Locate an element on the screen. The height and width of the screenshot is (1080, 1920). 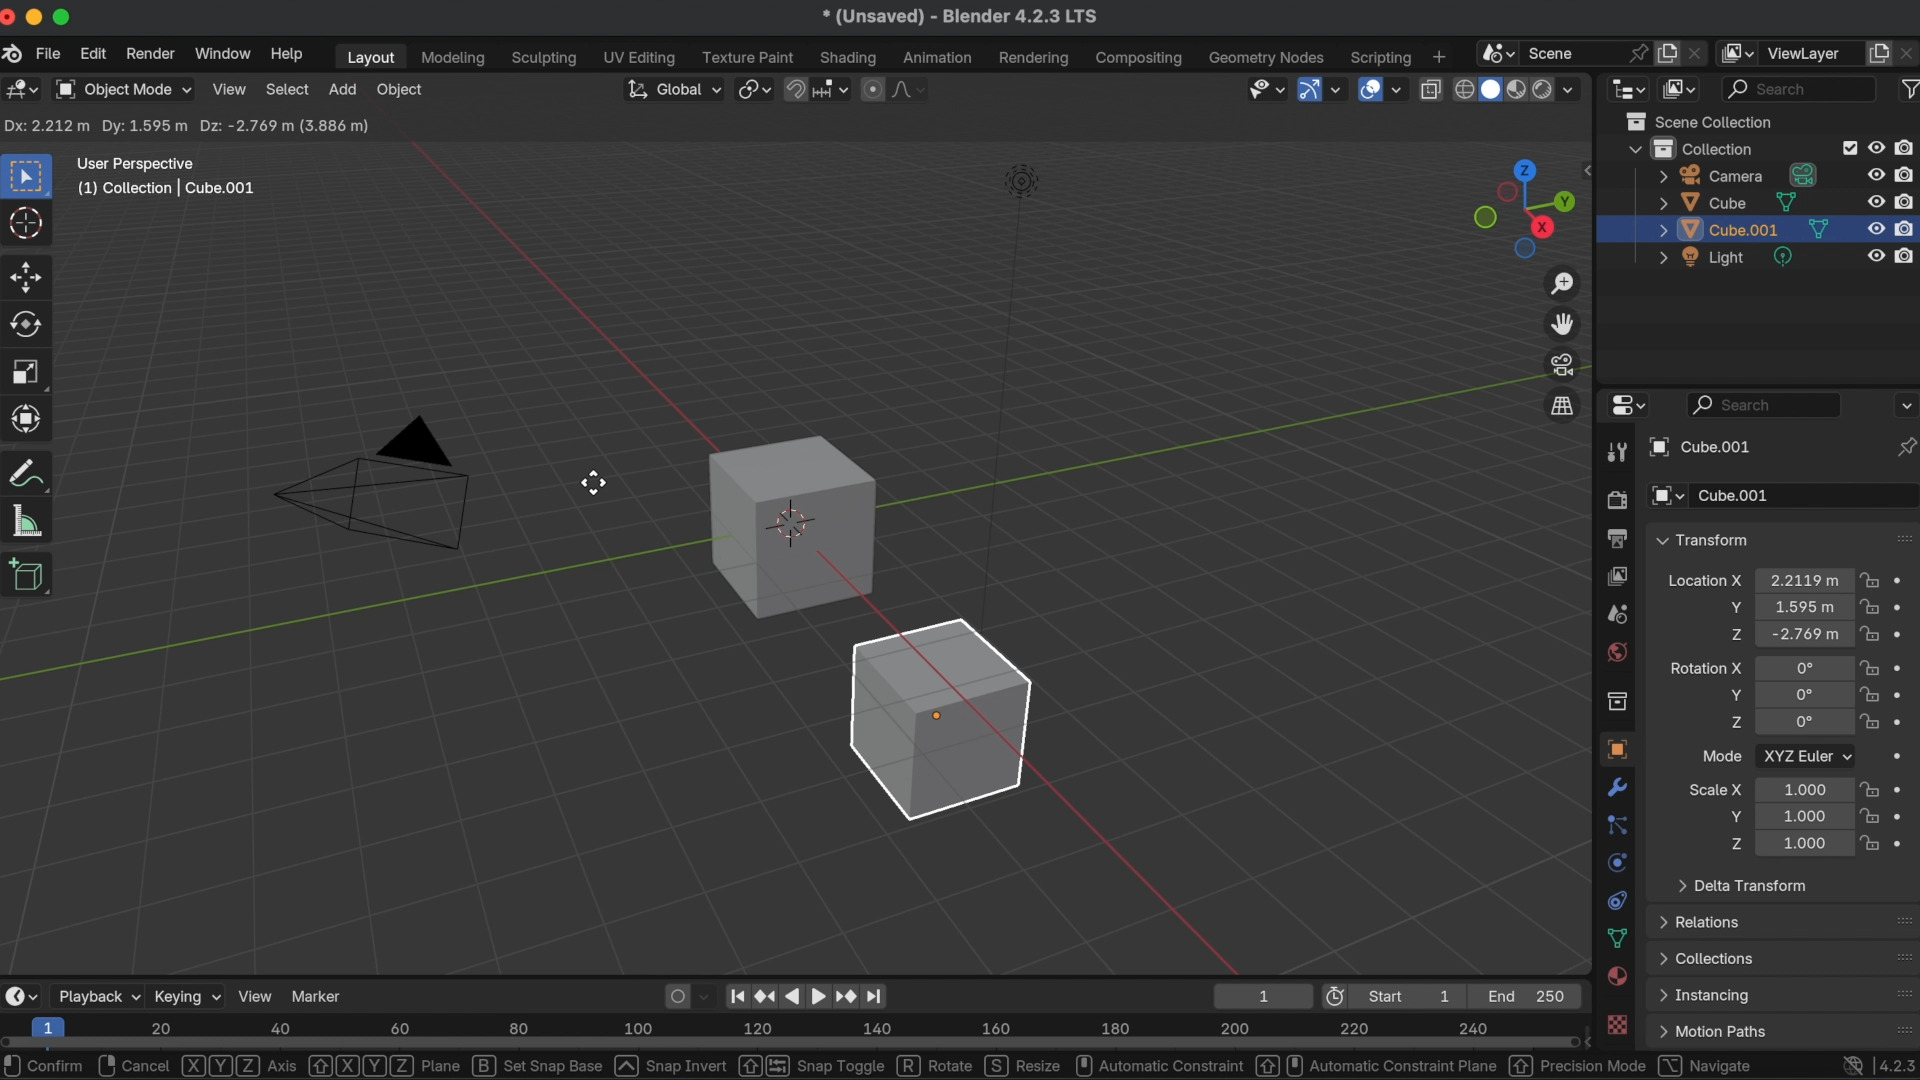
gizmos is located at coordinates (1337, 90).